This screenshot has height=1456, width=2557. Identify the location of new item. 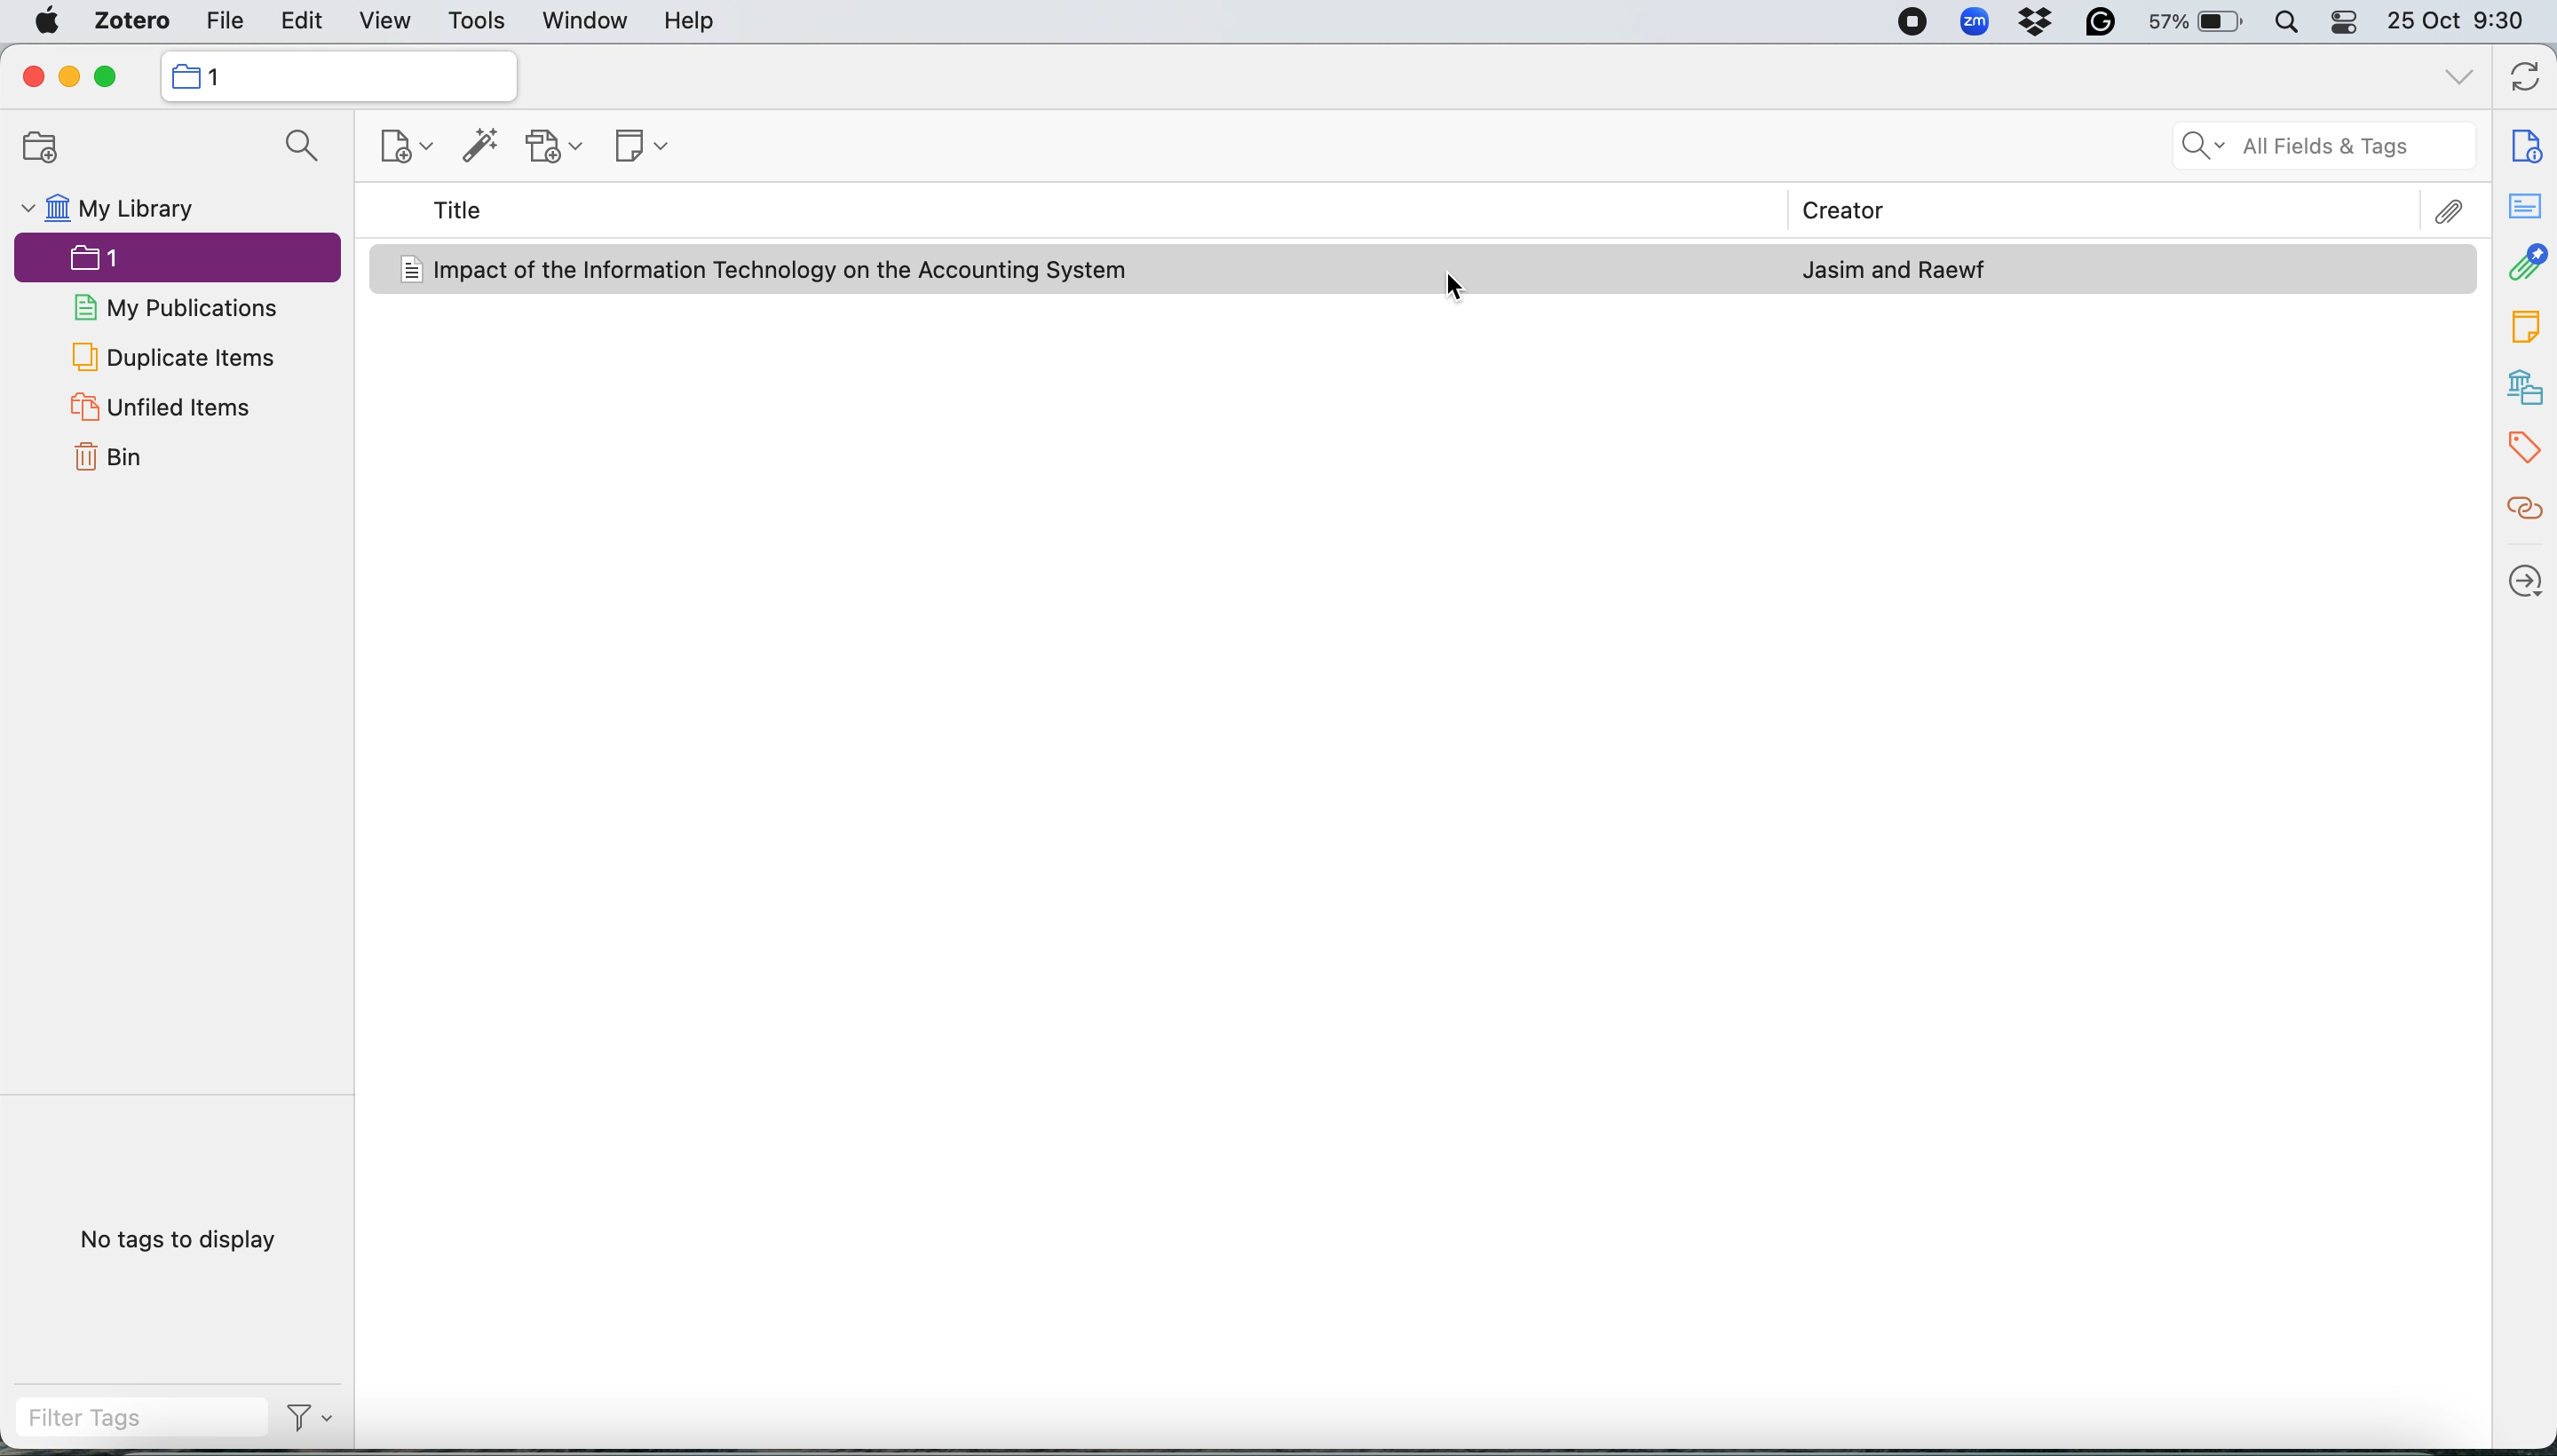
(405, 148).